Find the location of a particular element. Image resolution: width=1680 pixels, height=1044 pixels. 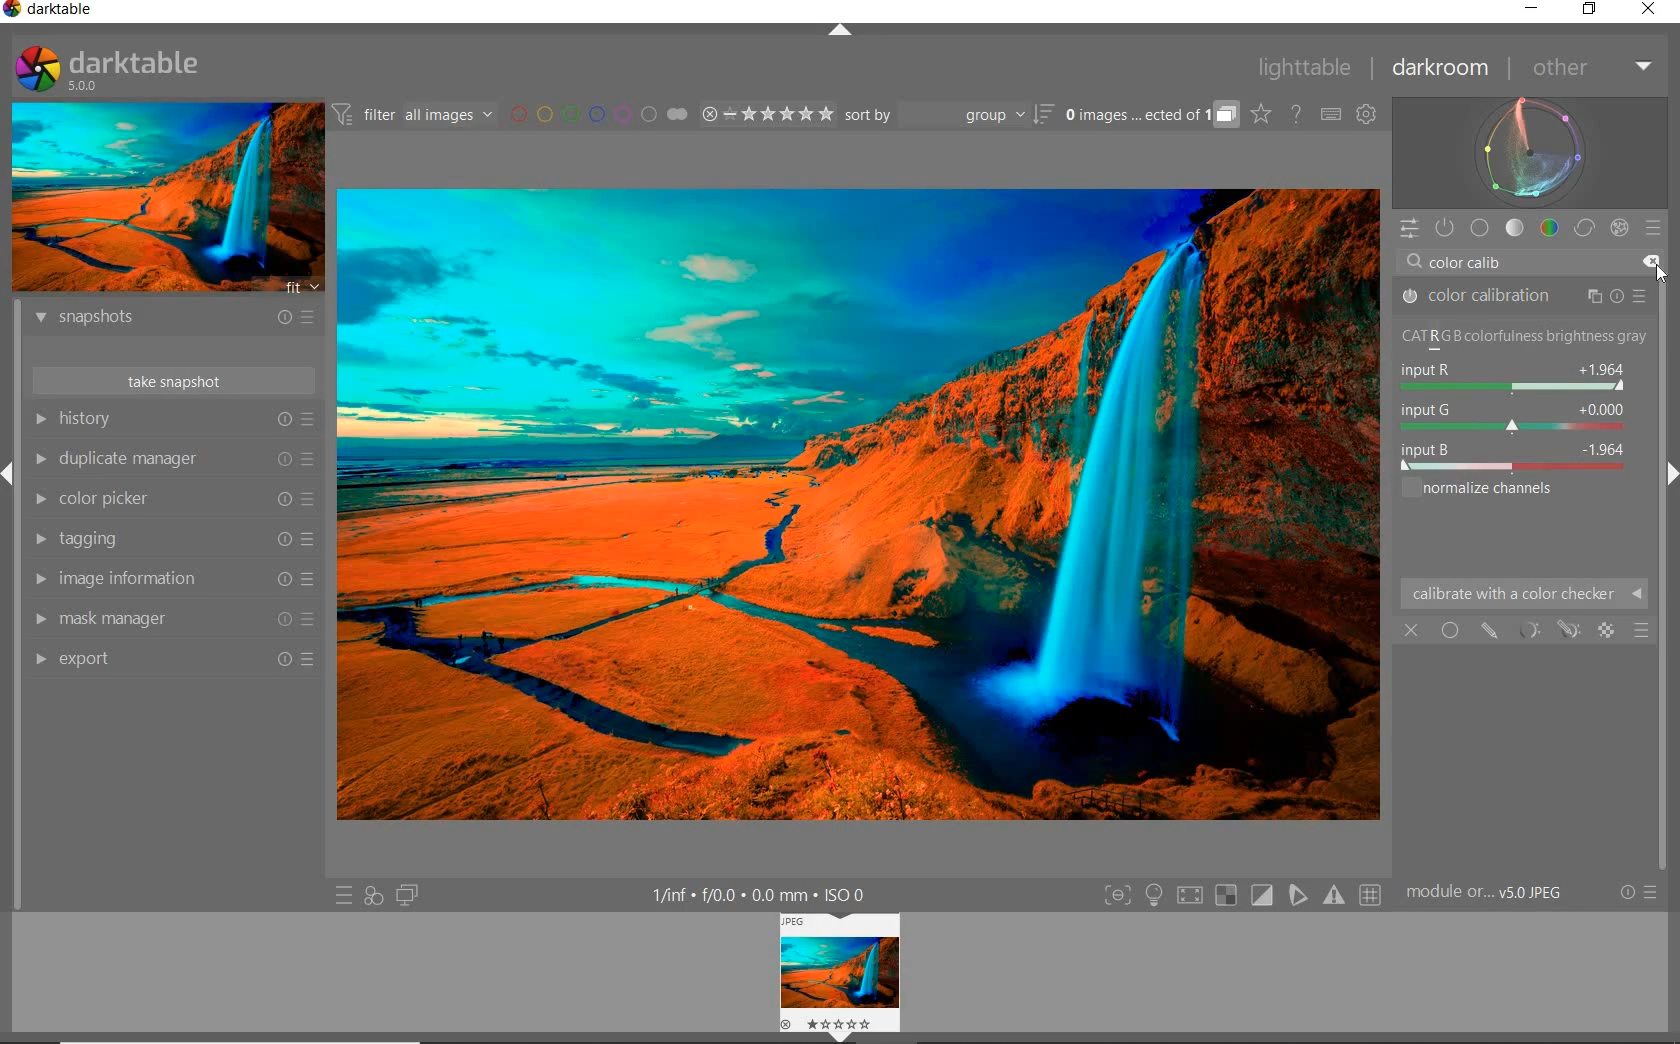

other is located at coordinates (1588, 67).